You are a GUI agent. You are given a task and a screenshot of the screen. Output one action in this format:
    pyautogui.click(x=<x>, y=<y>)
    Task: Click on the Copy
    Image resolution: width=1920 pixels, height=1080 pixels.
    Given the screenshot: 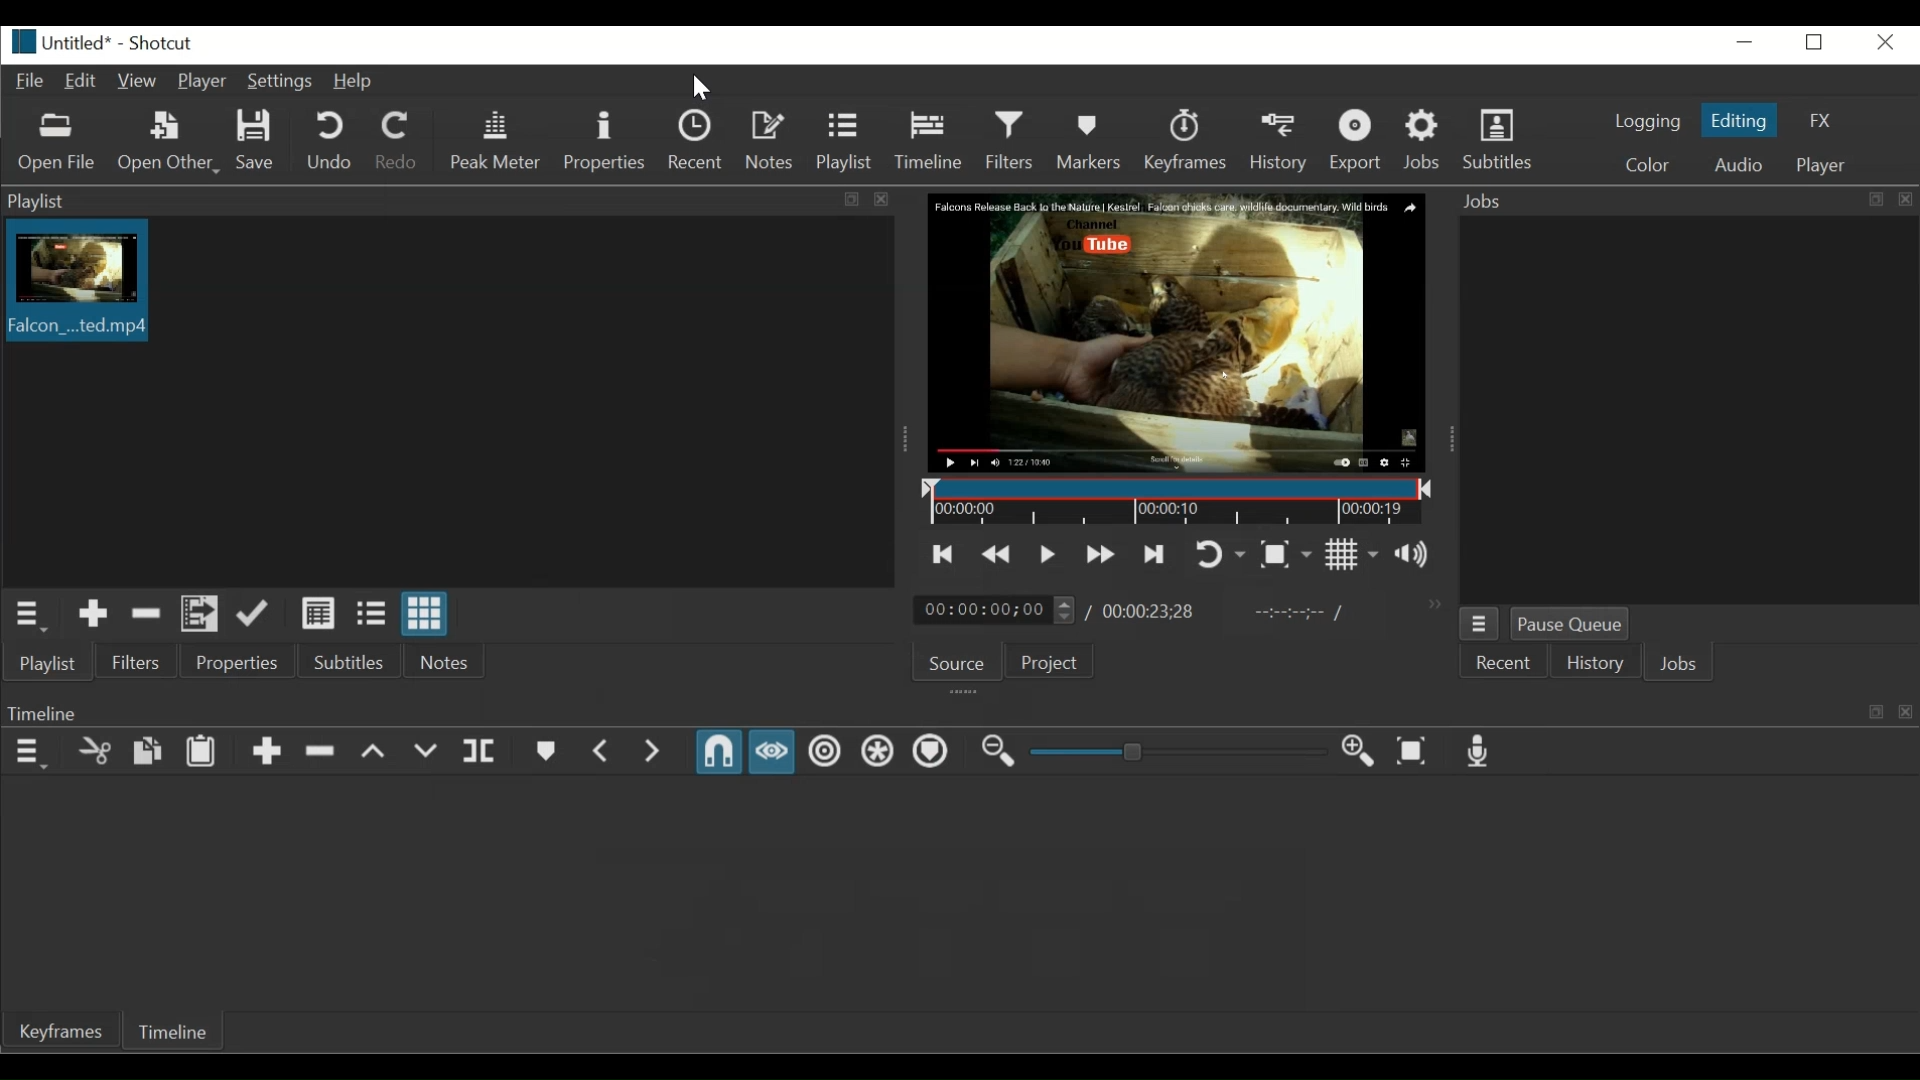 What is the action you would take?
    pyautogui.click(x=151, y=750)
    